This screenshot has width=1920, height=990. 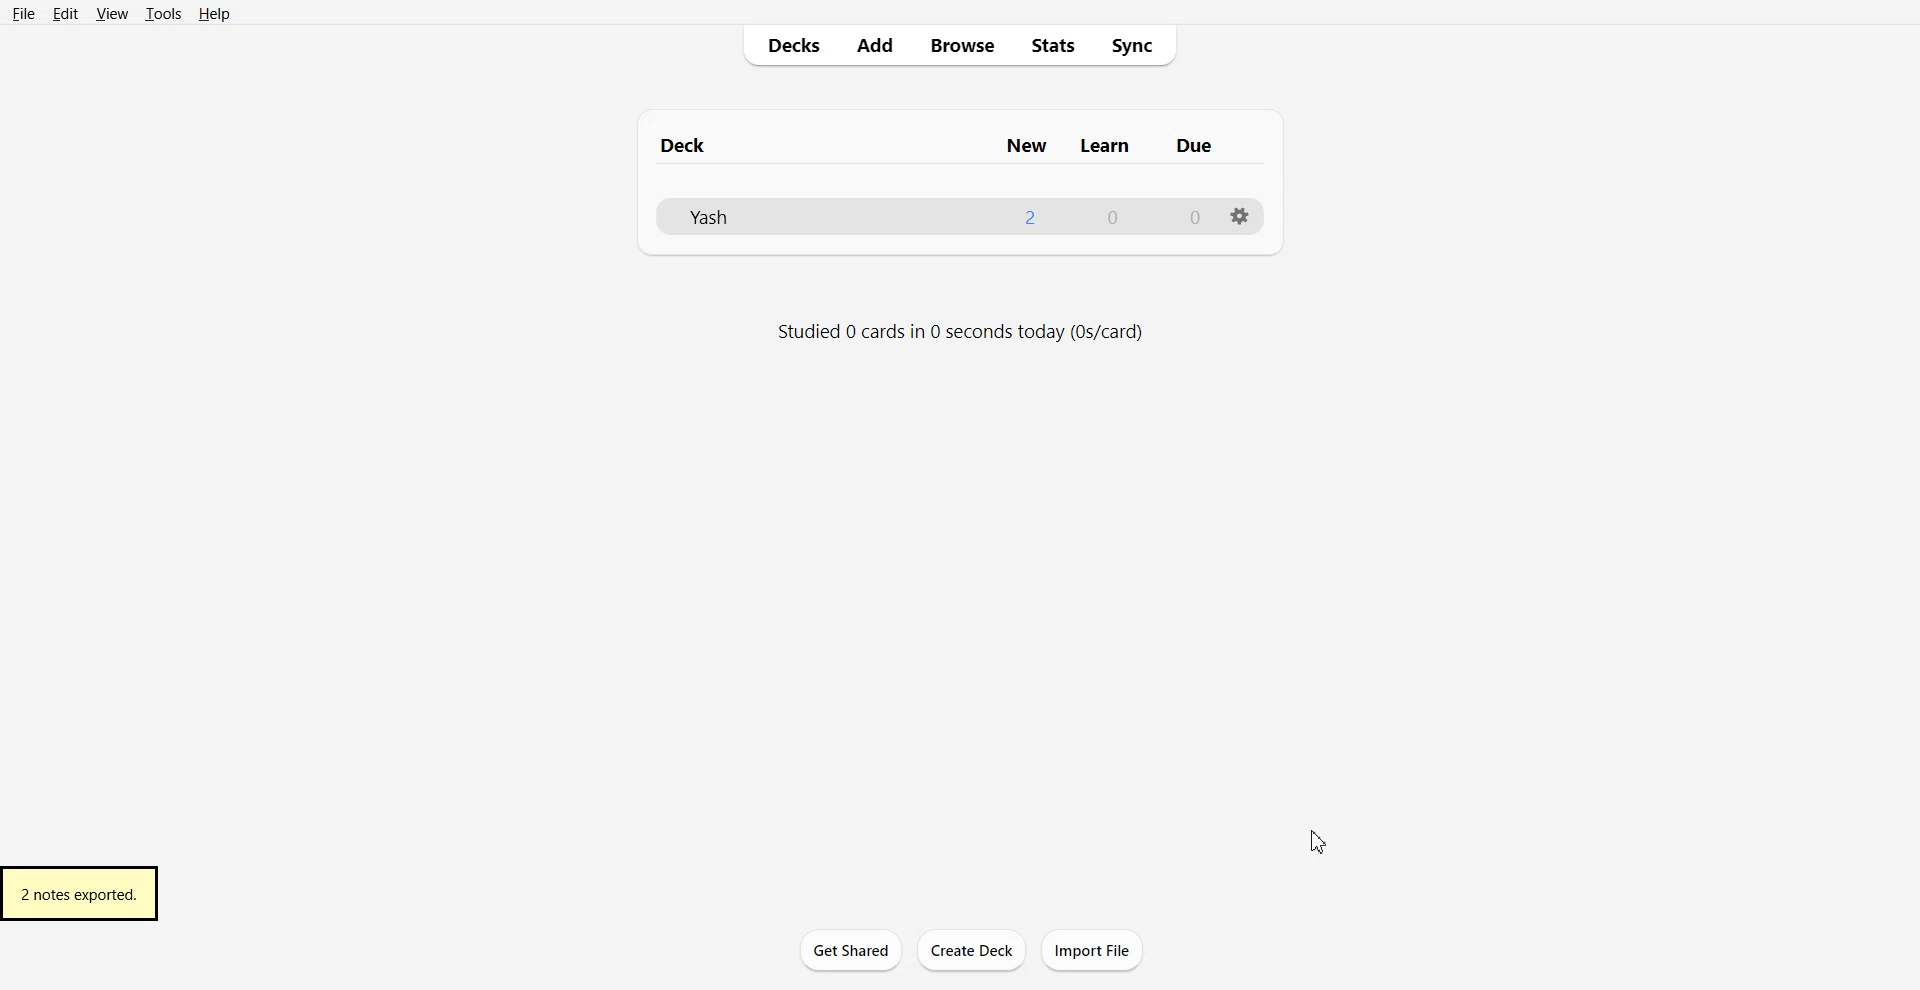 I want to click on Tools, so click(x=164, y=15).